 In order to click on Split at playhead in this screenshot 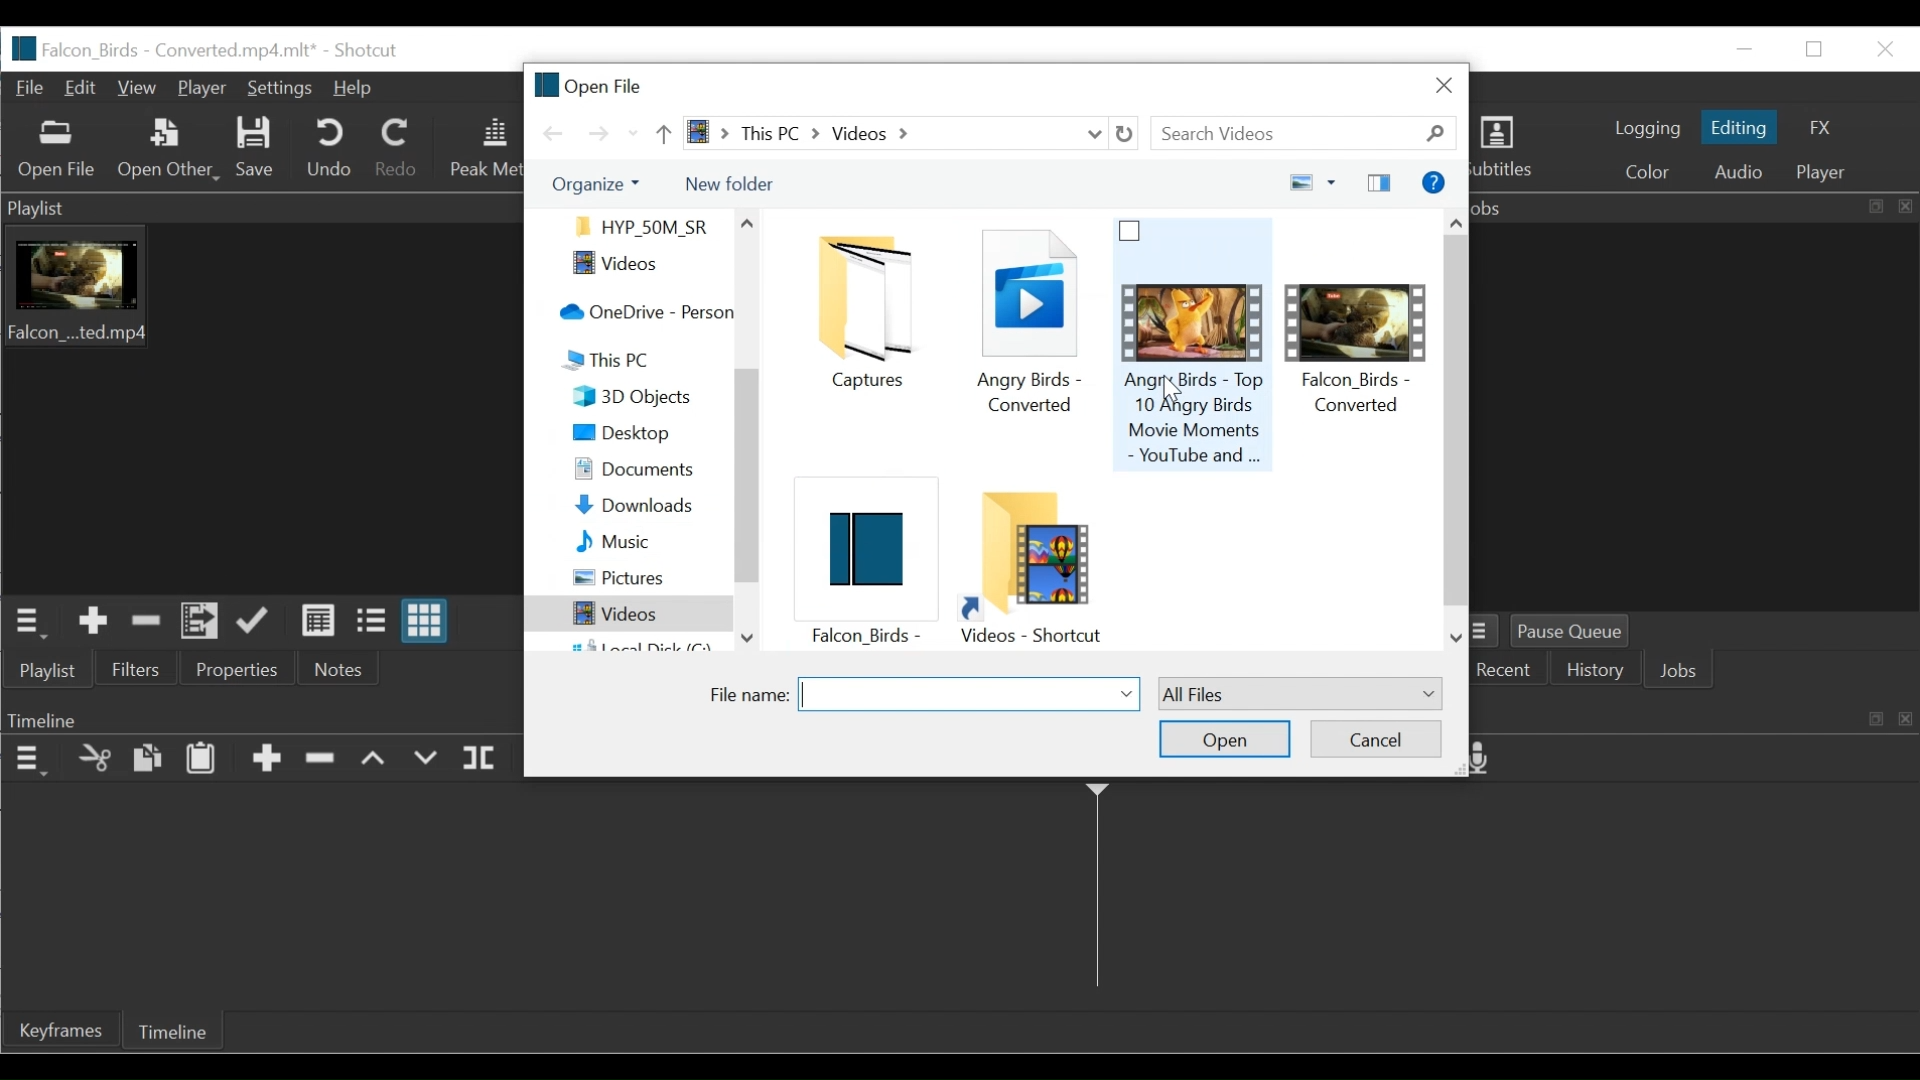, I will do `click(482, 759)`.